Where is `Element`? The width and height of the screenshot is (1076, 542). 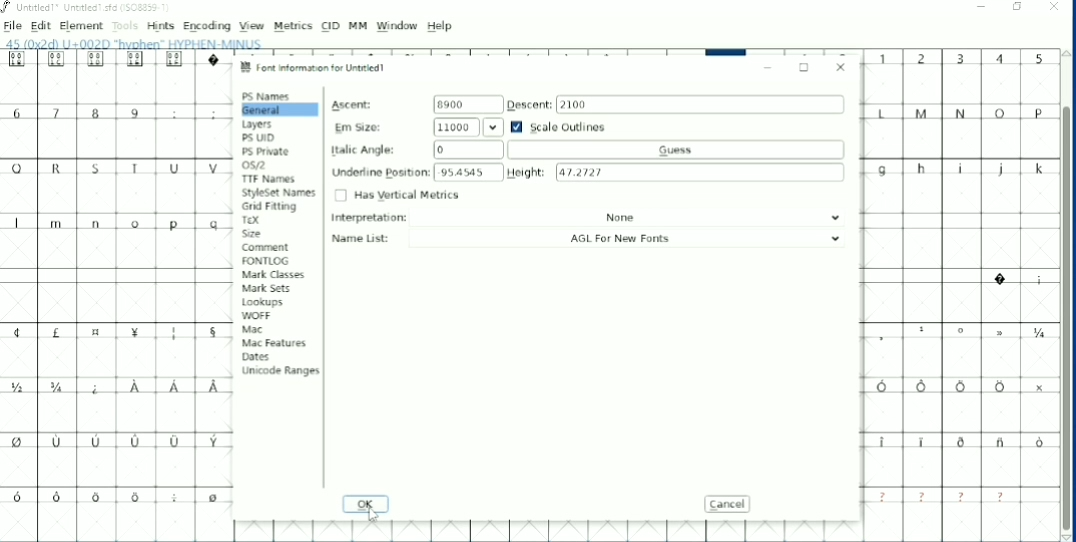 Element is located at coordinates (81, 26).